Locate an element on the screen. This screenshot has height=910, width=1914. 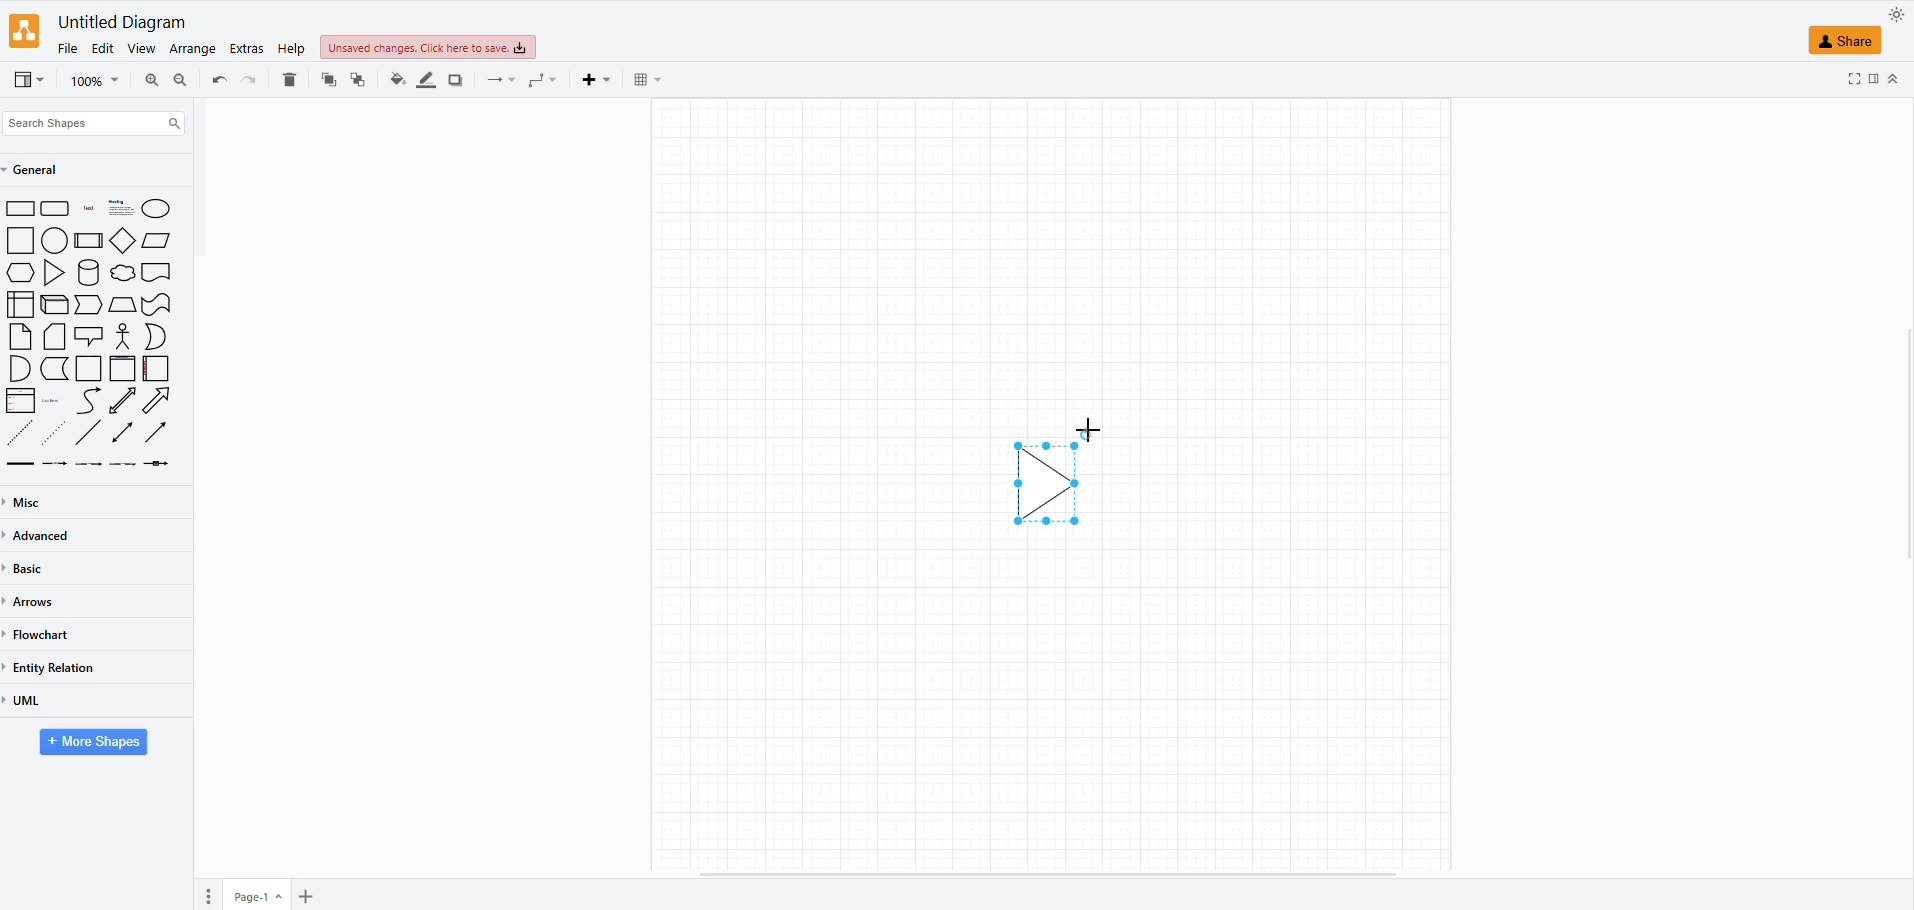
Title is located at coordinates (90, 209).